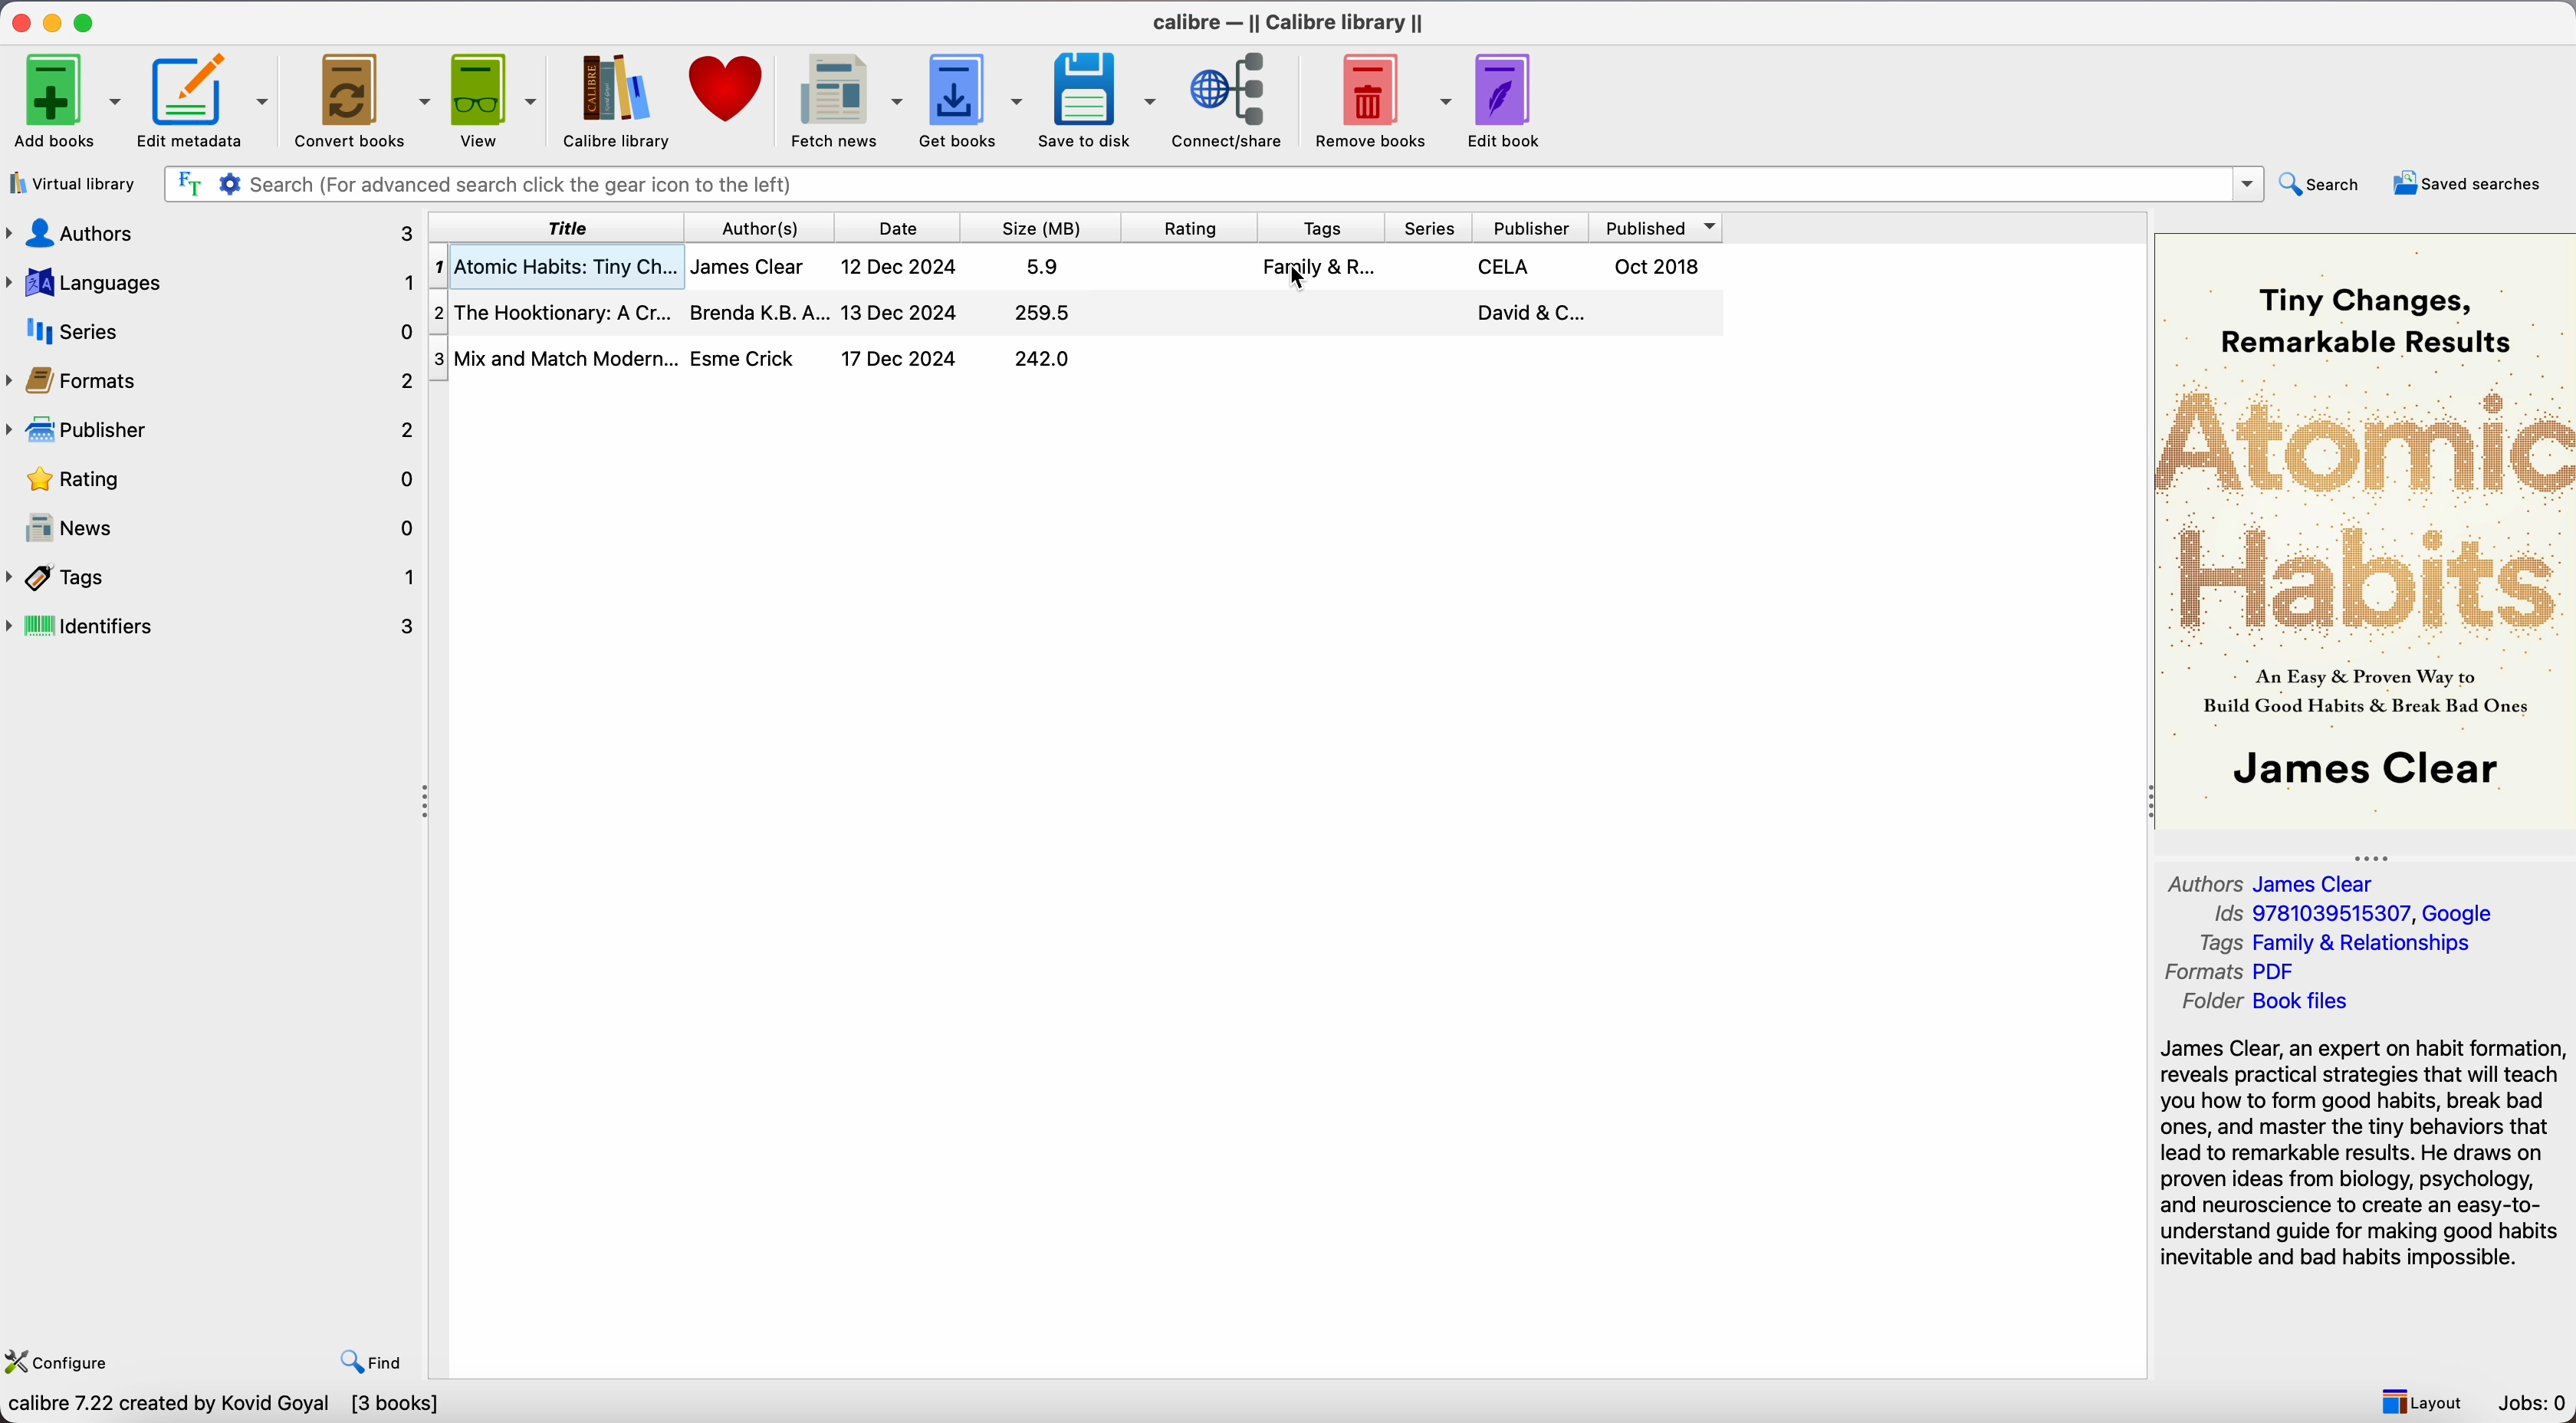 The image size is (2576, 1423). What do you see at coordinates (748, 357) in the screenshot?
I see `Esme Crick` at bounding box center [748, 357].